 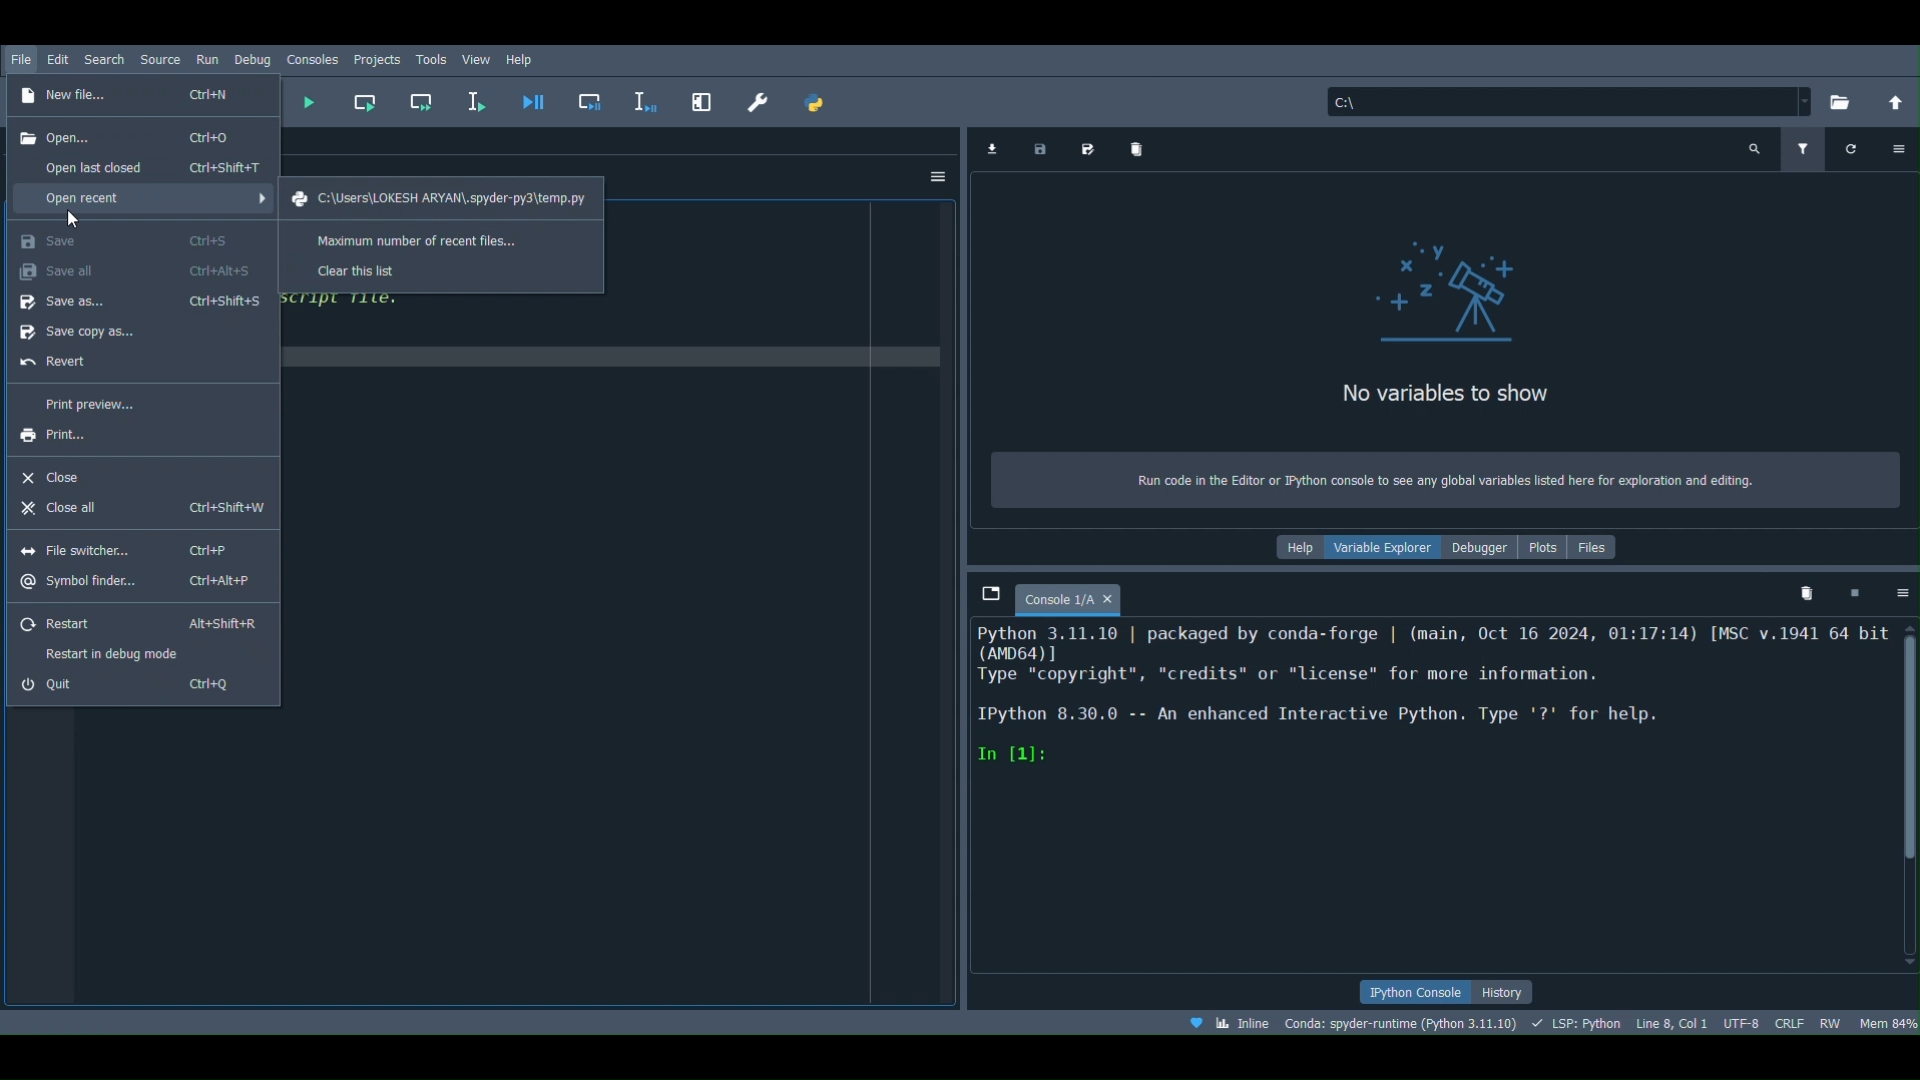 What do you see at coordinates (436, 57) in the screenshot?
I see `Task` at bounding box center [436, 57].